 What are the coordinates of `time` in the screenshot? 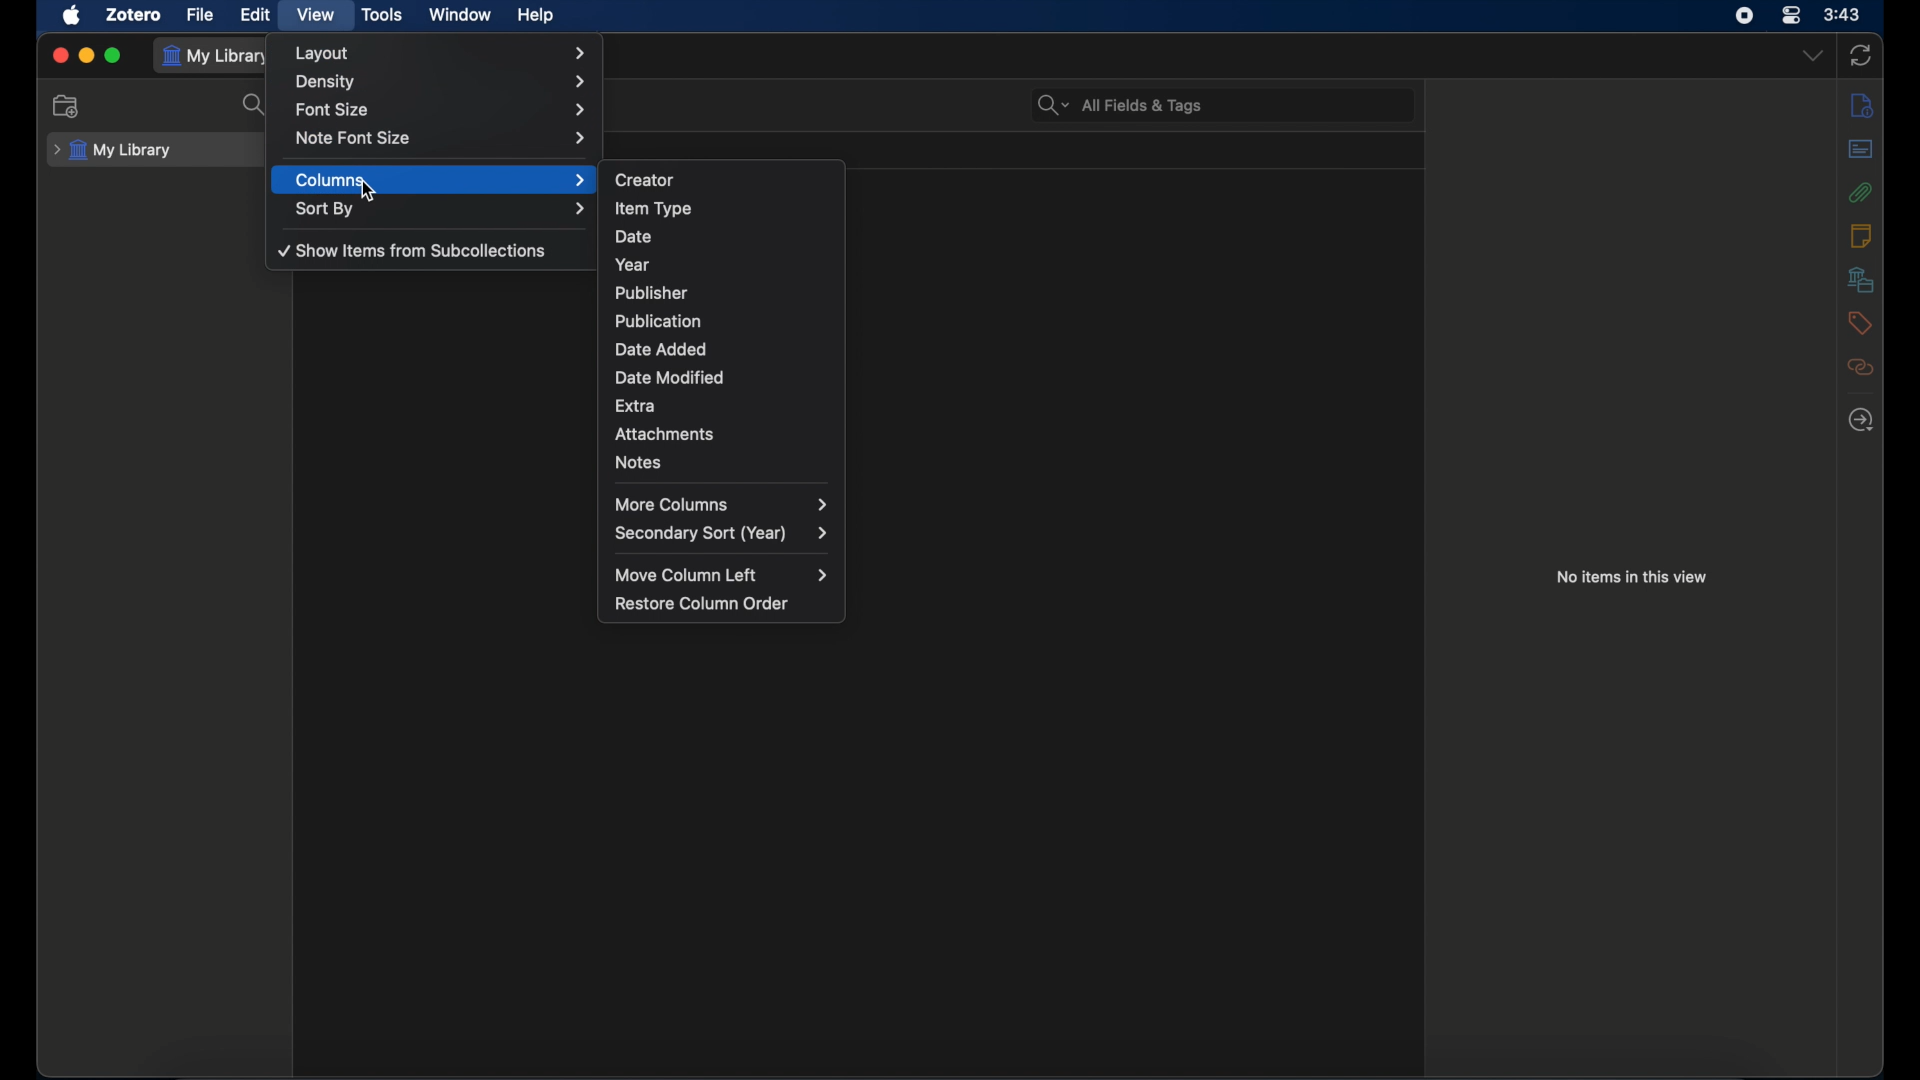 It's located at (1842, 15).